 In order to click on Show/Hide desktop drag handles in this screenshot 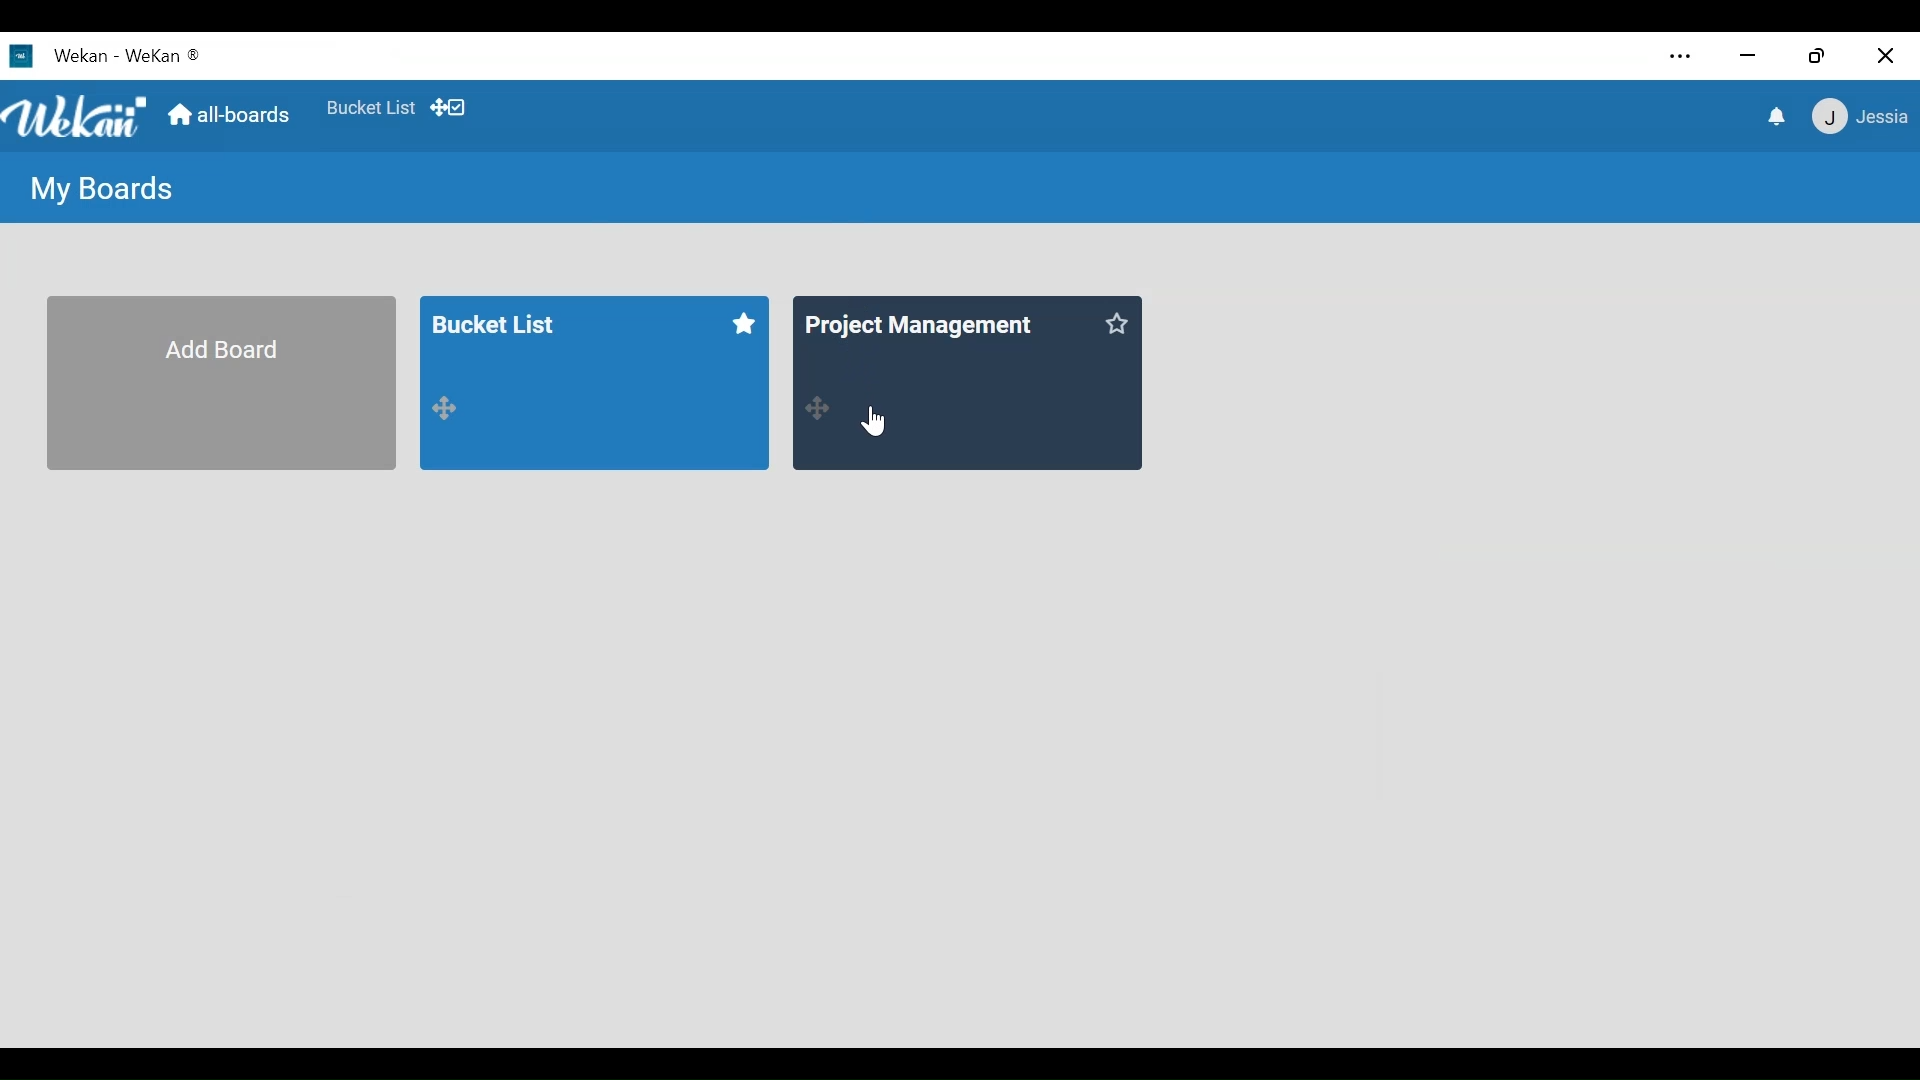, I will do `click(449, 109)`.